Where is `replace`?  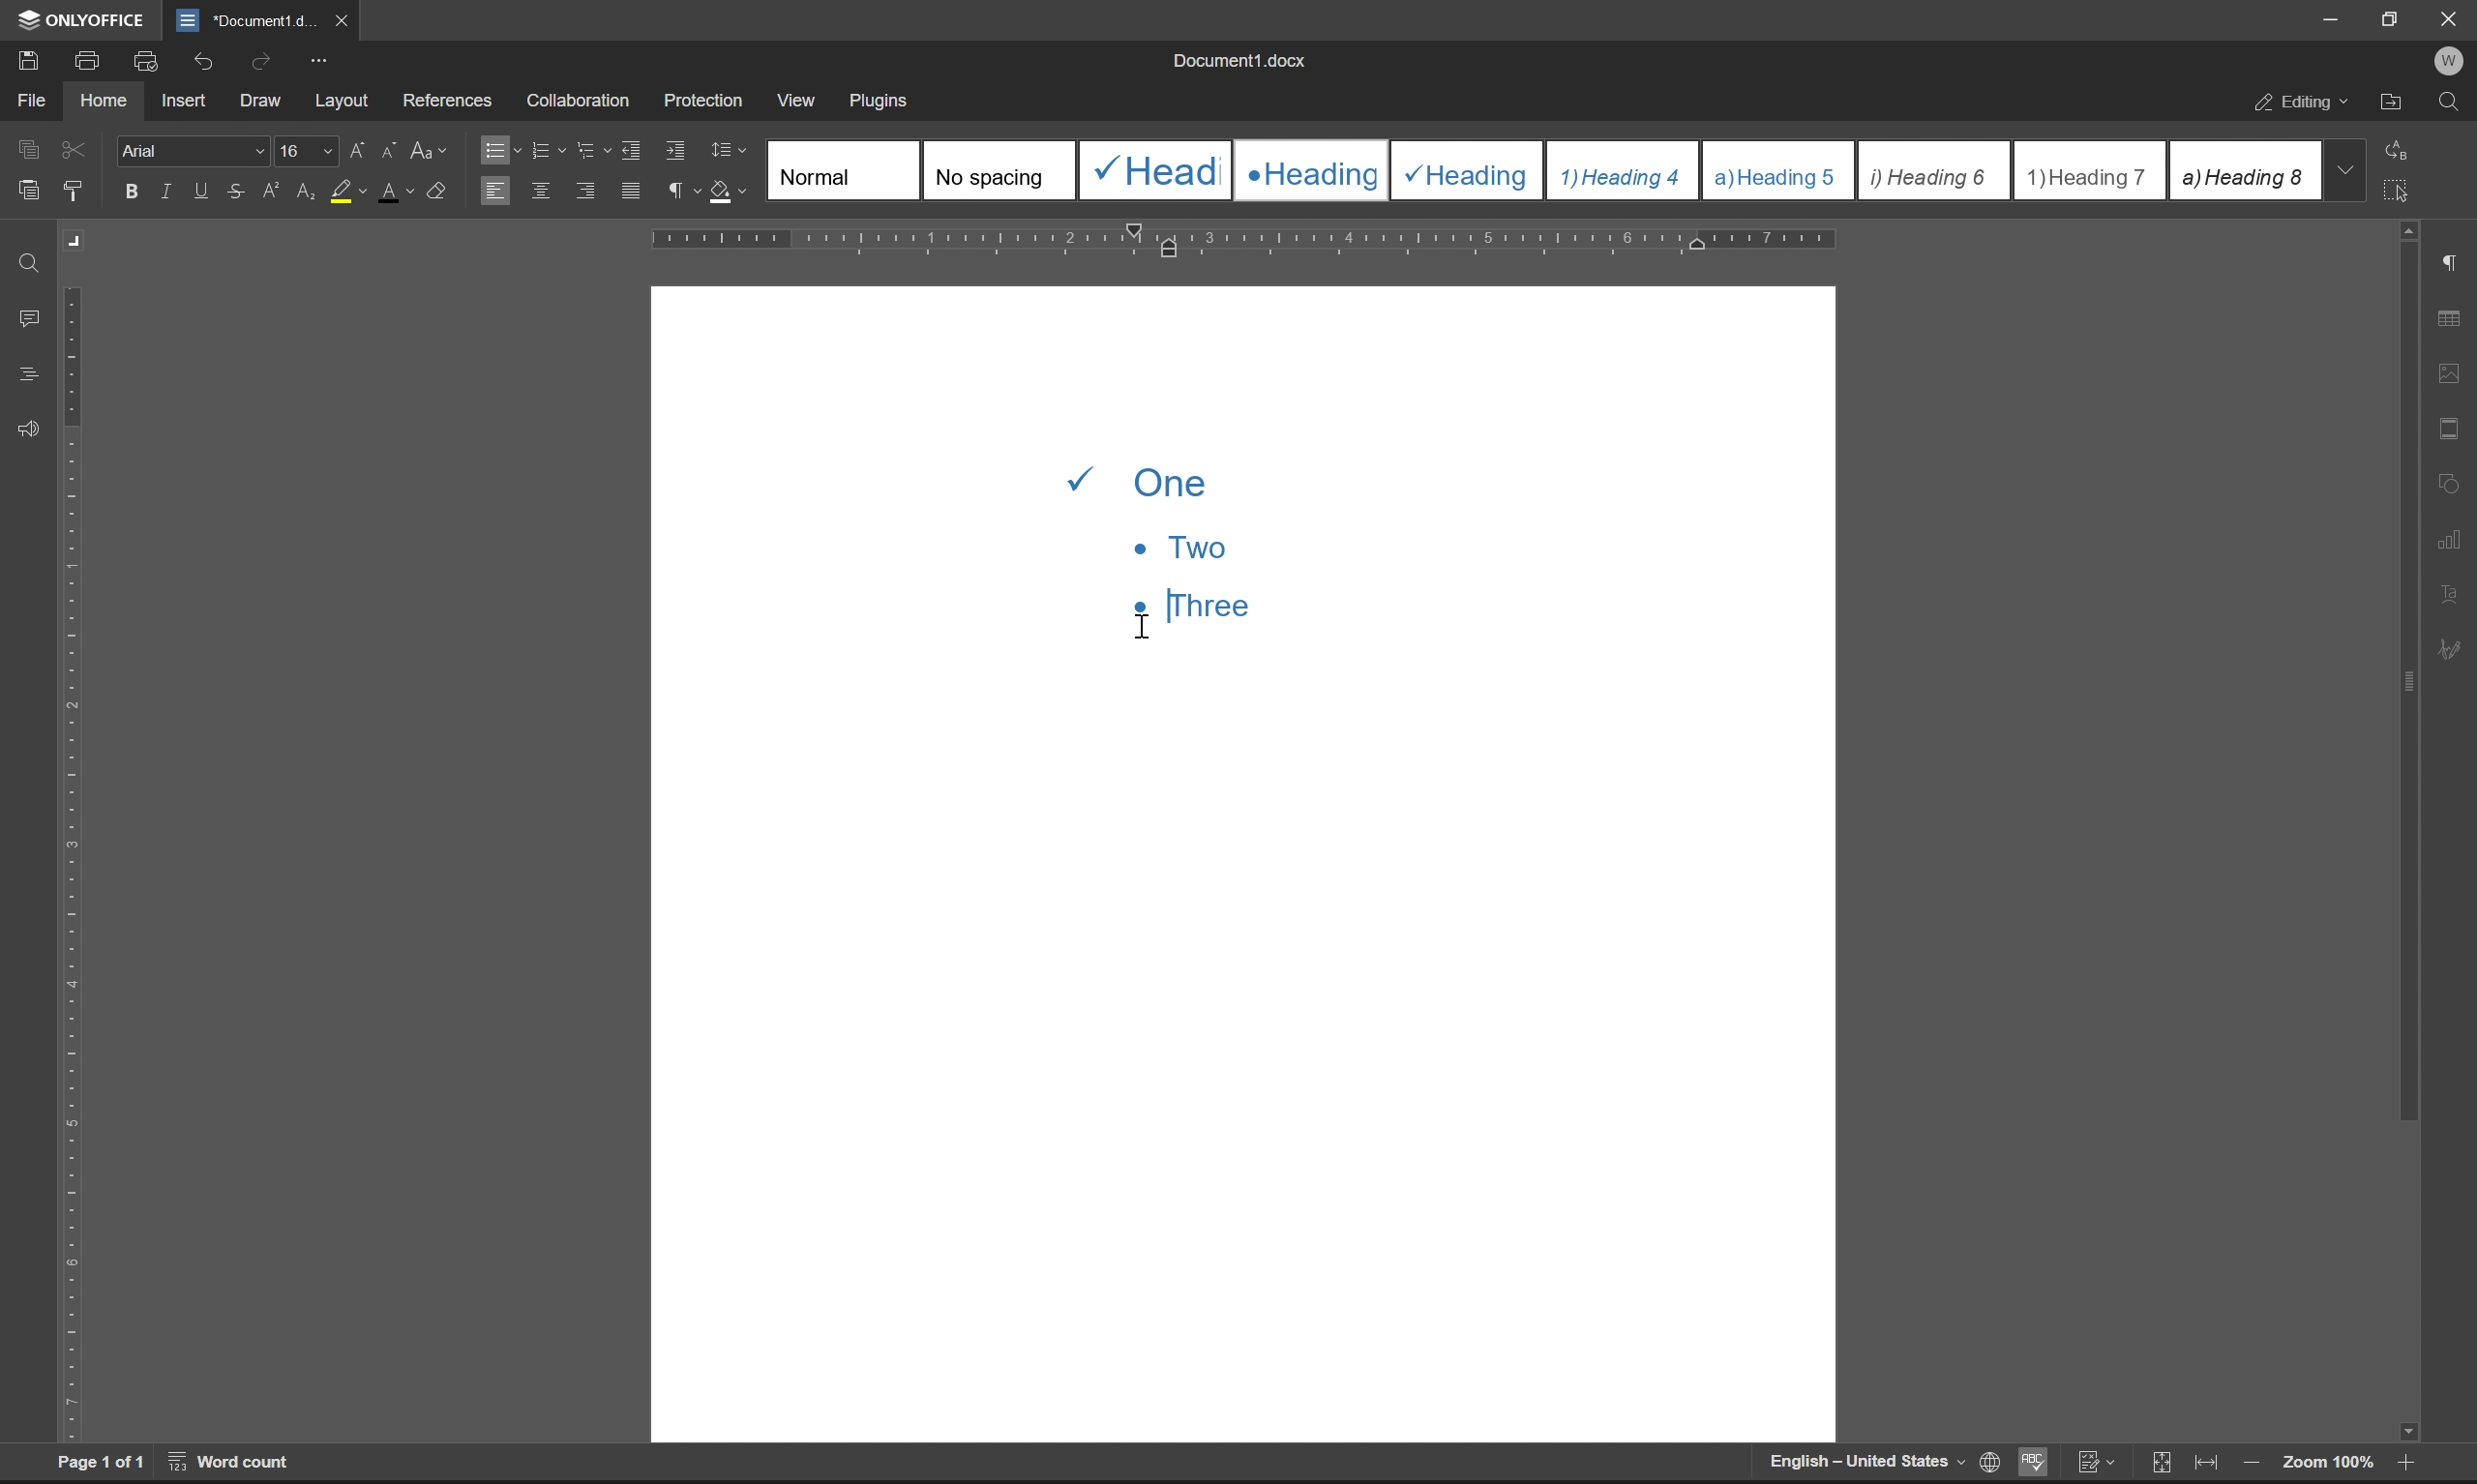 replace is located at coordinates (2403, 148).